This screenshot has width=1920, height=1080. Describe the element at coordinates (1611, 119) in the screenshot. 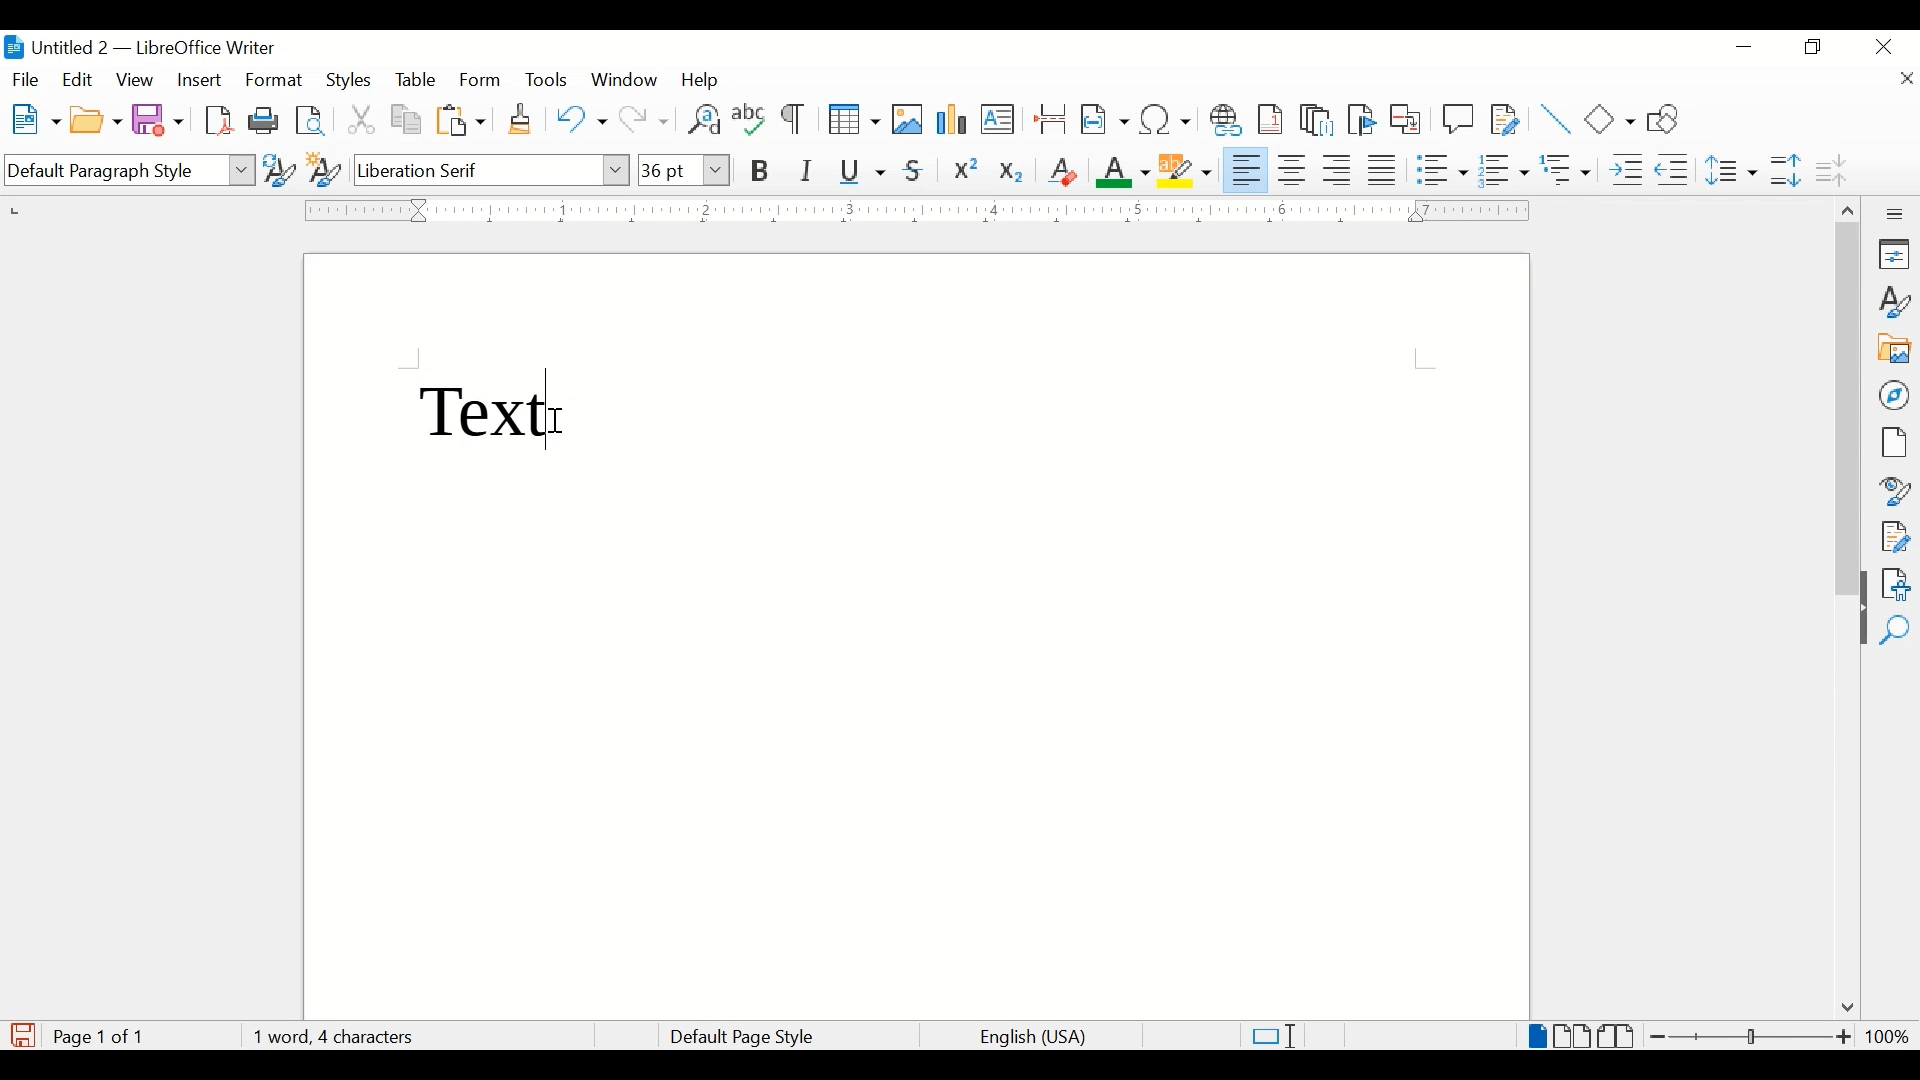

I see `basic shapes` at that location.